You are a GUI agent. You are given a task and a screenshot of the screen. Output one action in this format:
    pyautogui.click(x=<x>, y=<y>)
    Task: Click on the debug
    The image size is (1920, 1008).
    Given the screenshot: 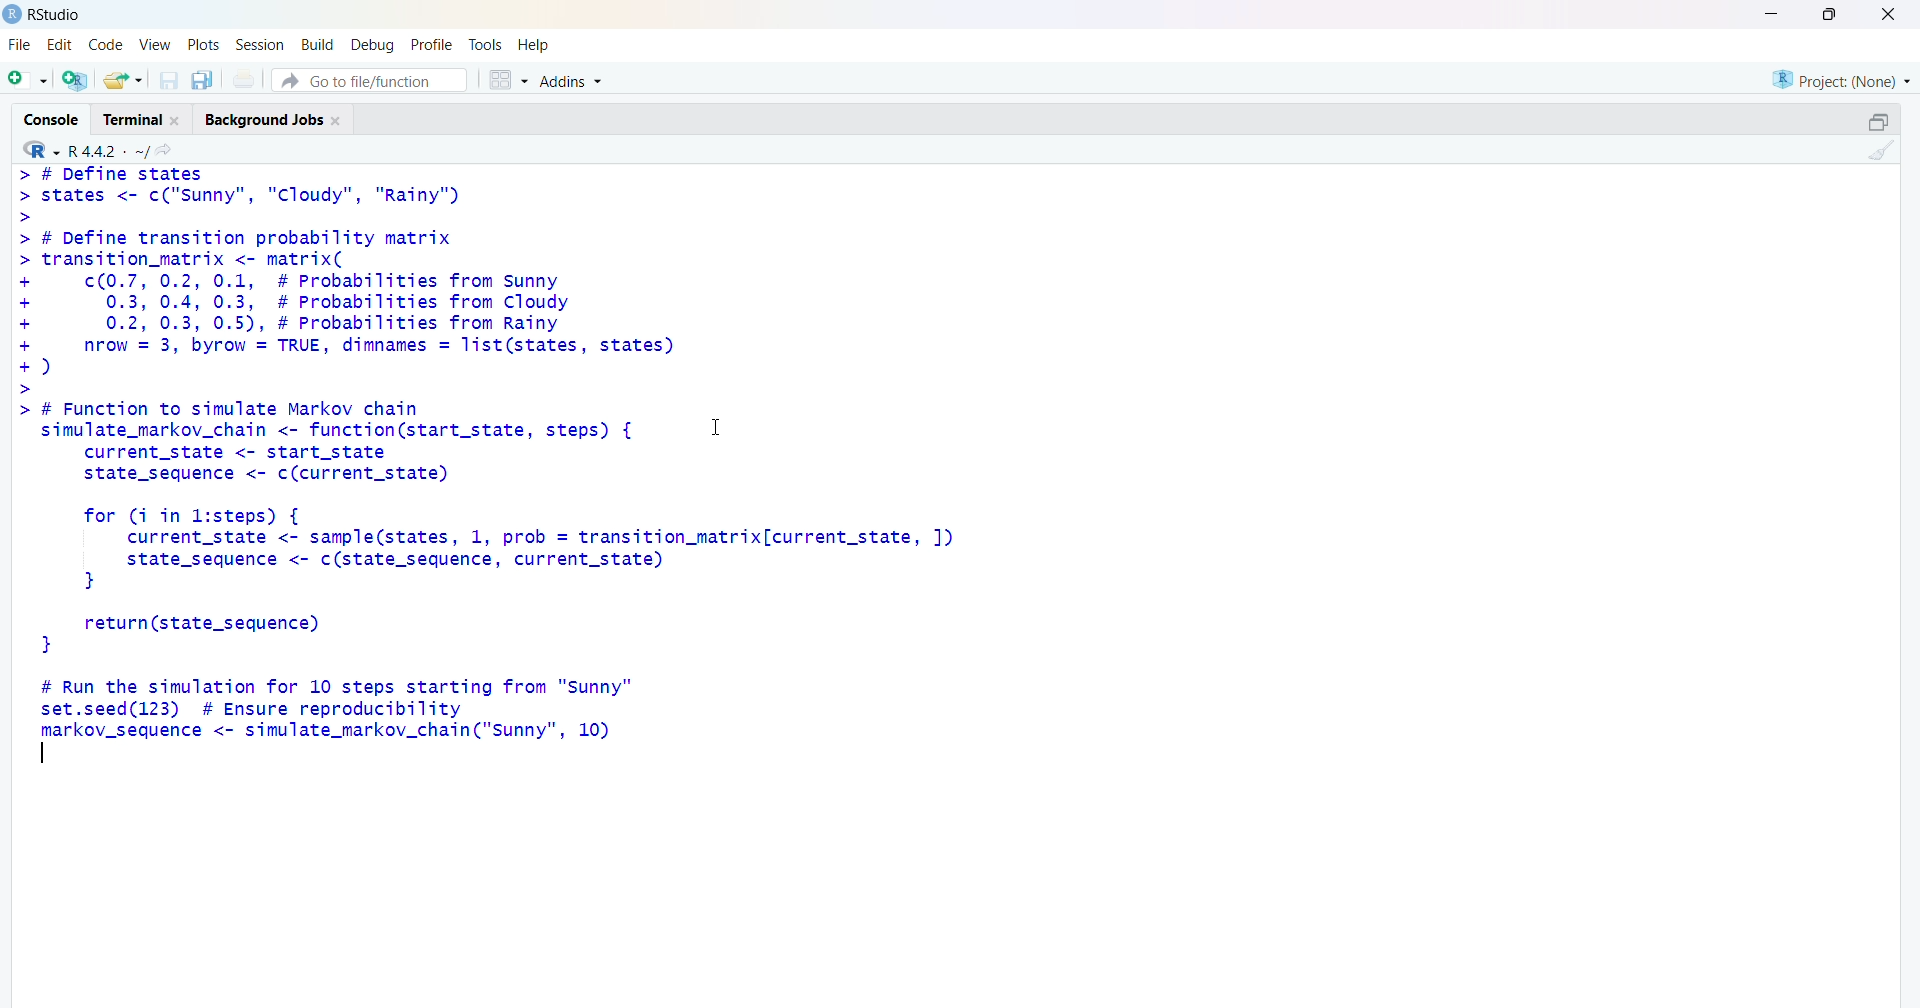 What is the action you would take?
    pyautogui.click(x=371, y=45)
    